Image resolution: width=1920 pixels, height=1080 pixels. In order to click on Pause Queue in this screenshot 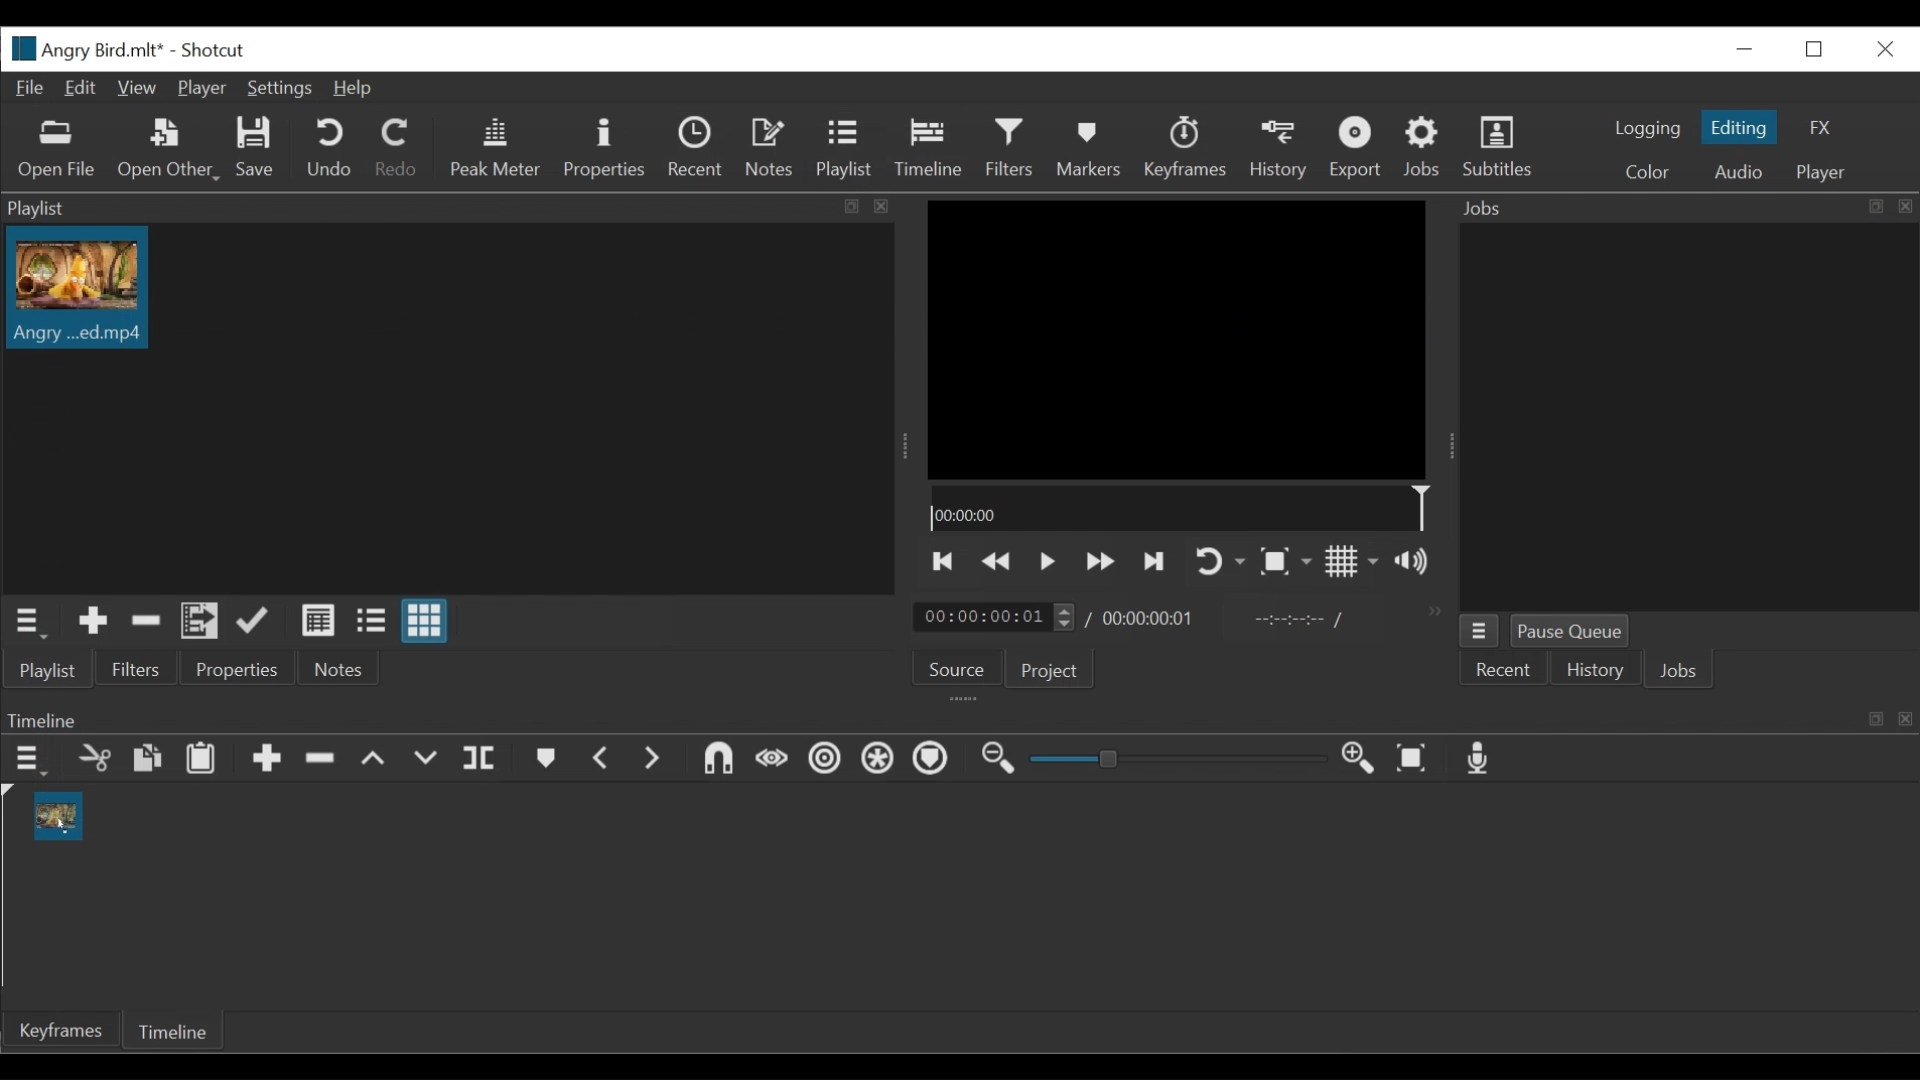, I will do `click(1570, 630)`.